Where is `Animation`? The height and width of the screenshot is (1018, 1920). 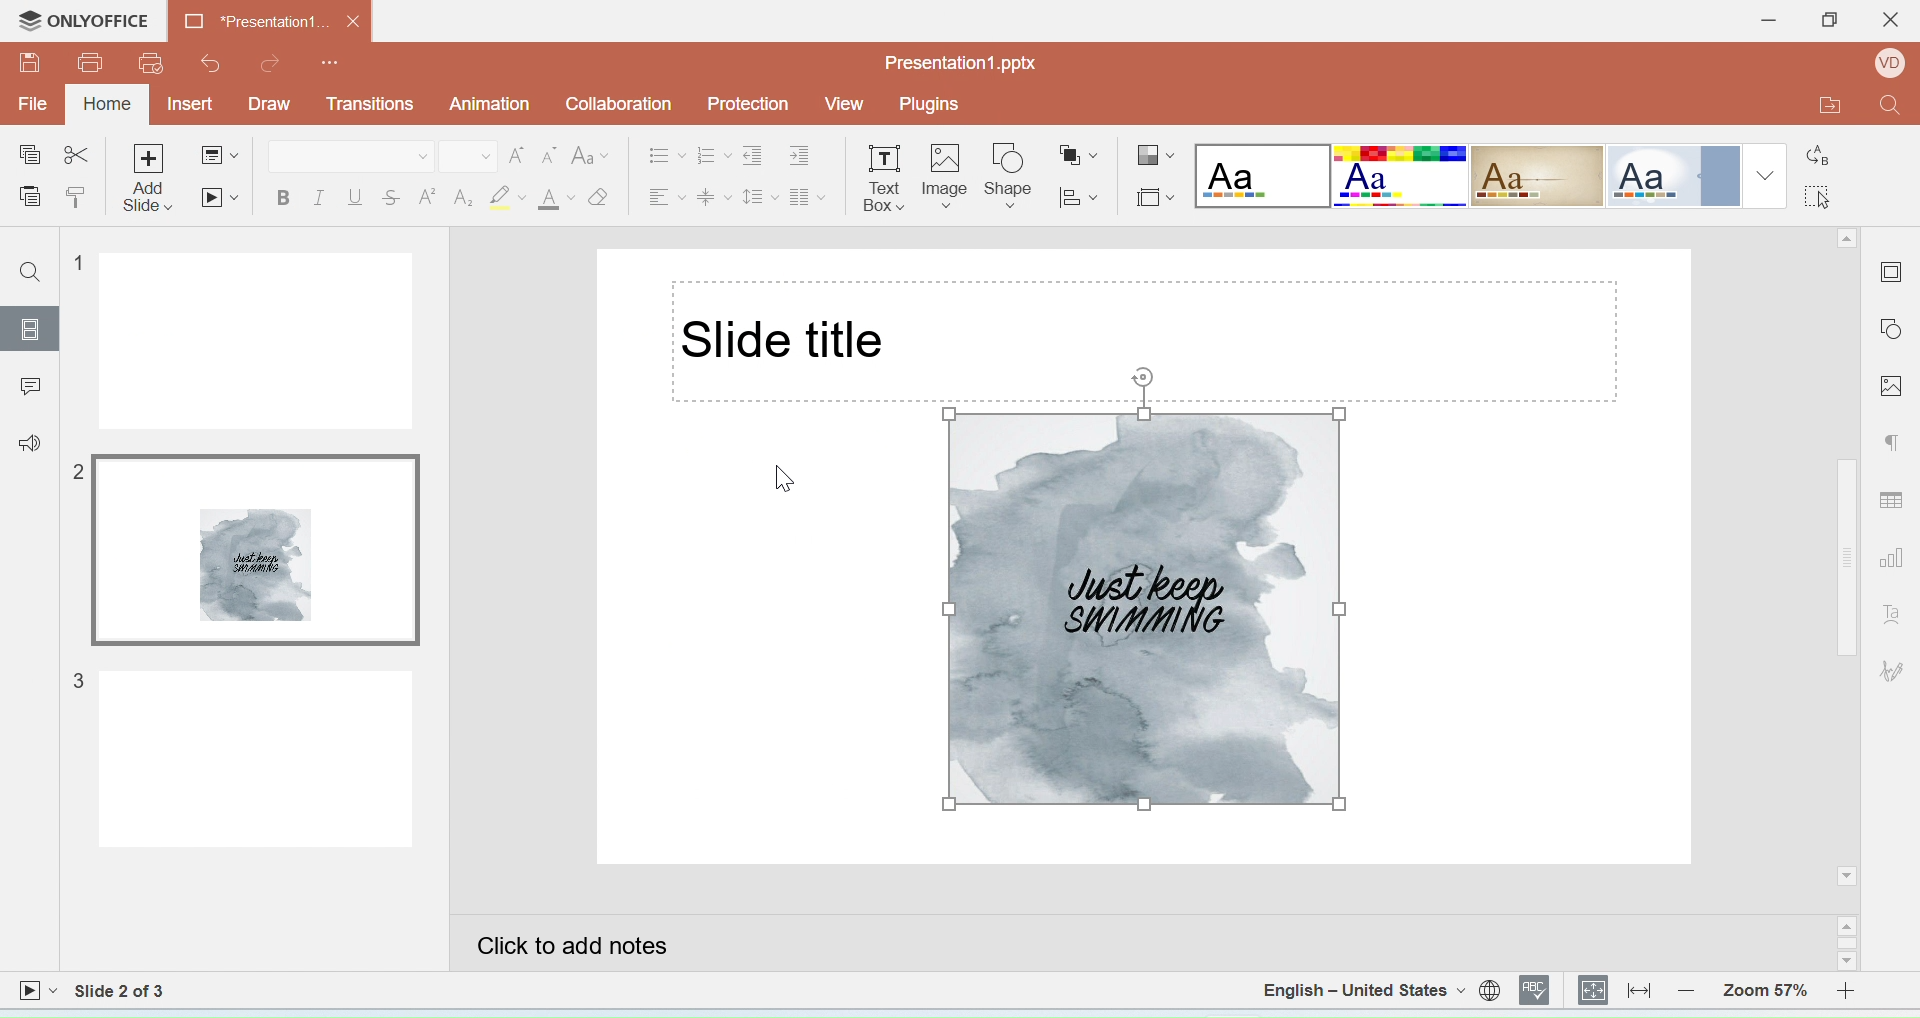 Animation is located at coordinates (492, 104).